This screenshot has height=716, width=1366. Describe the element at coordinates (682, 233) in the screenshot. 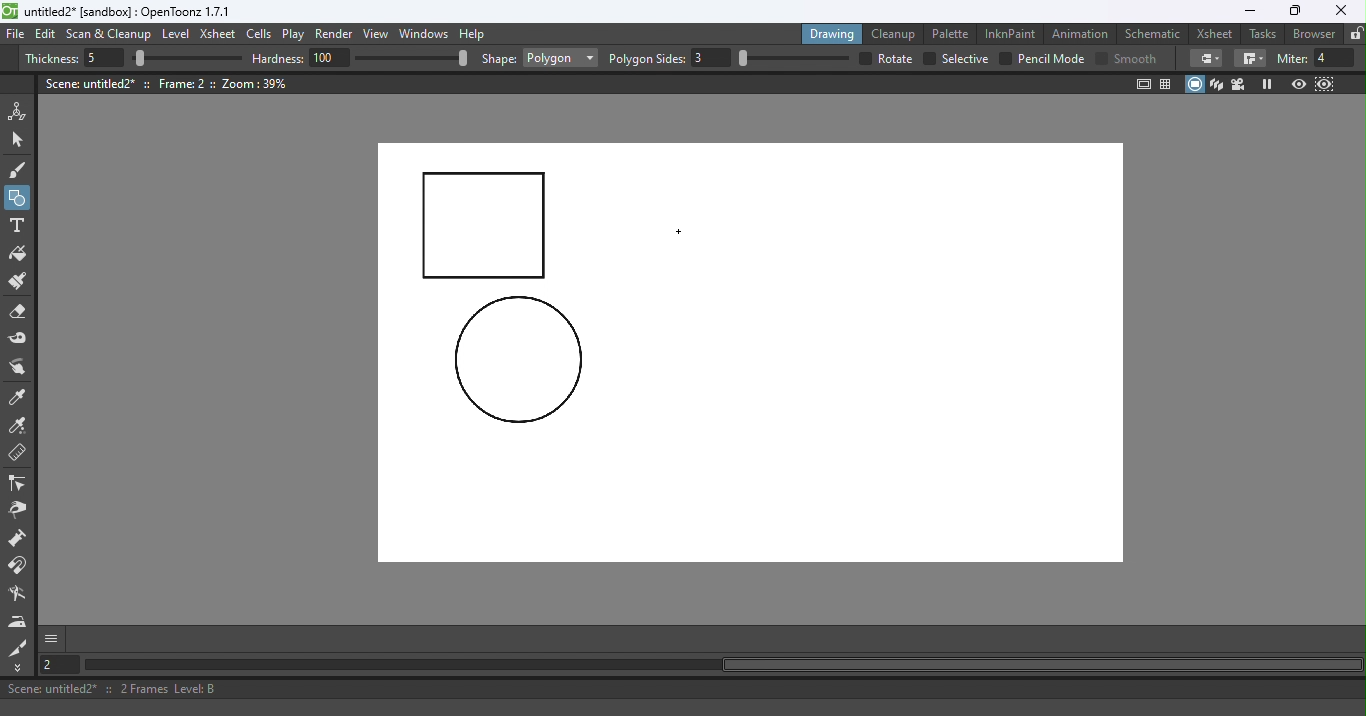

I see `Cursor` at that location.